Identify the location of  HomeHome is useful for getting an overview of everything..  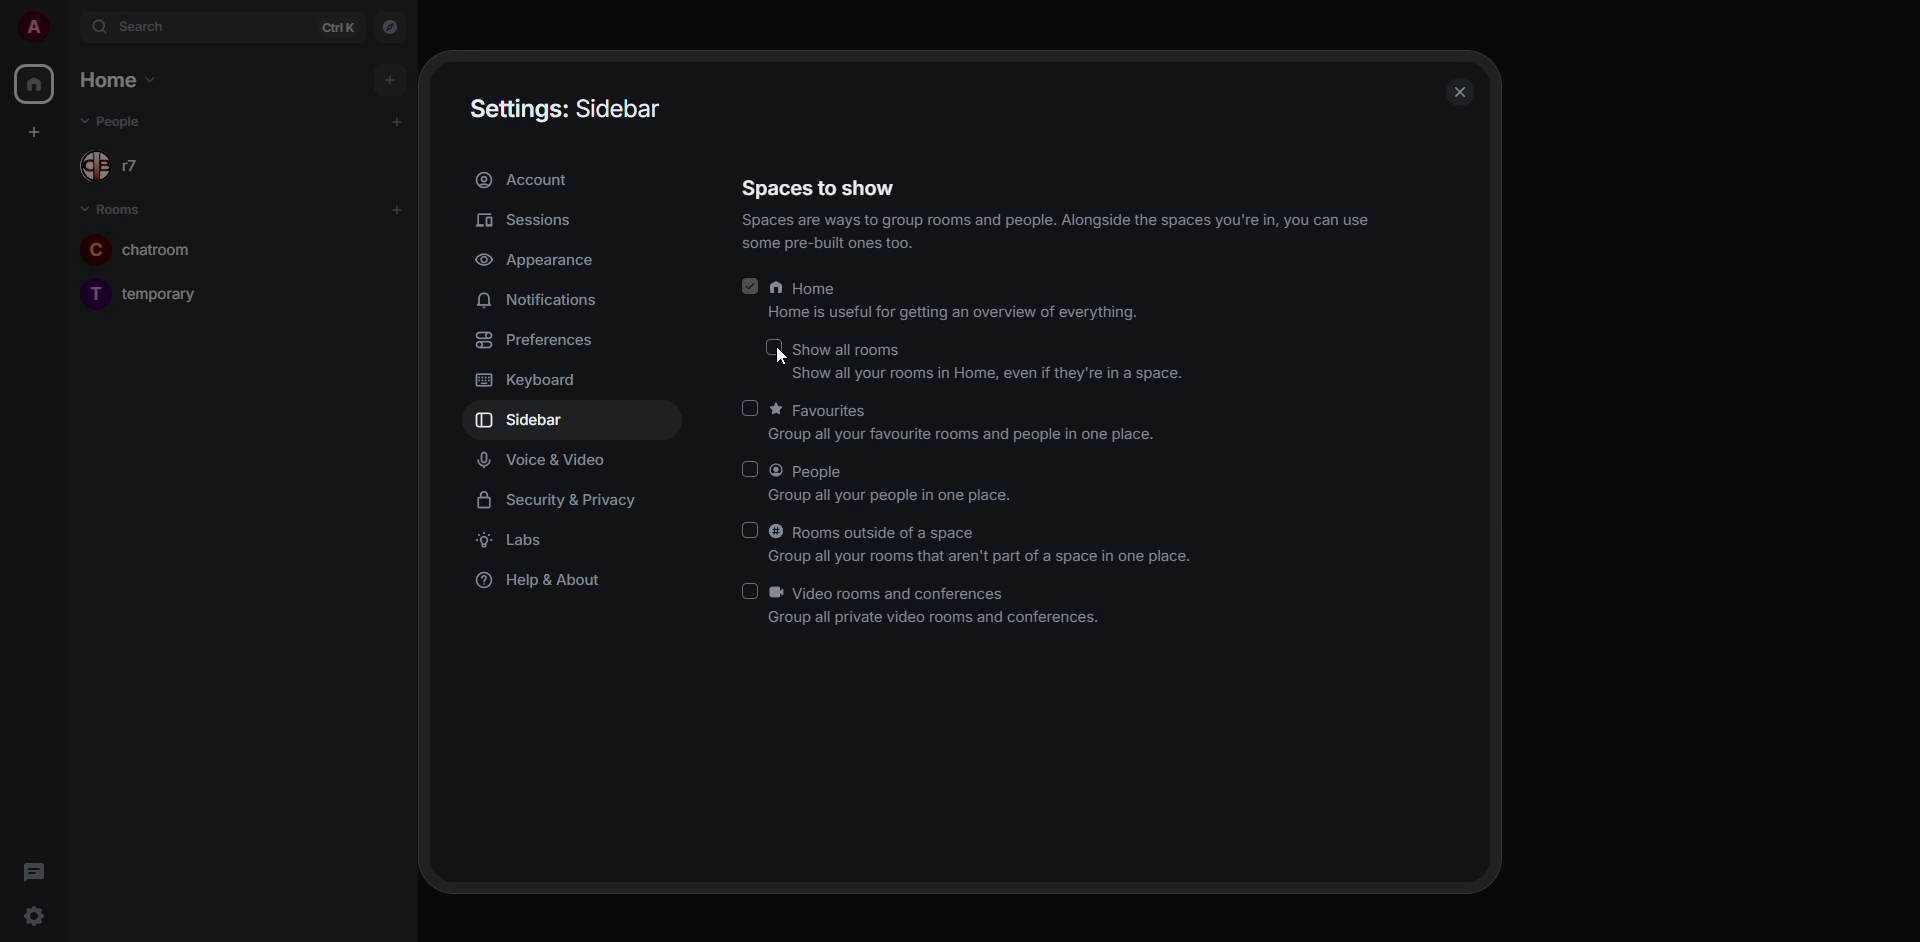
(960, 301).